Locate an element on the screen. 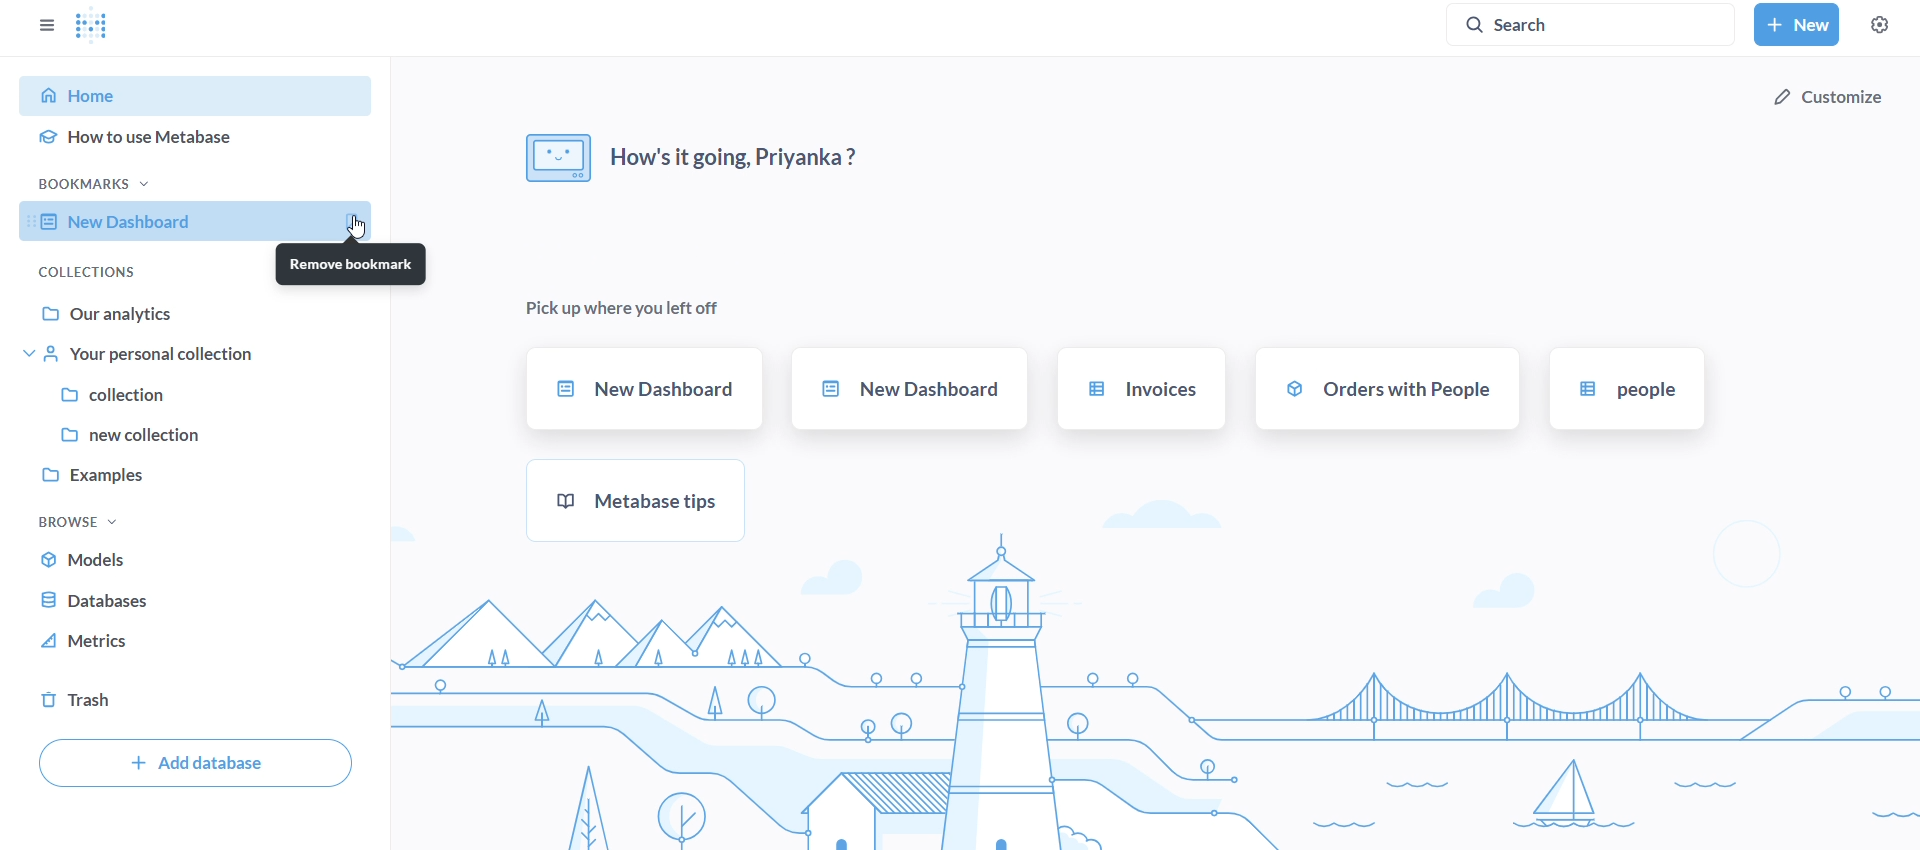  your personal collection is located at coordinates (202, 355).